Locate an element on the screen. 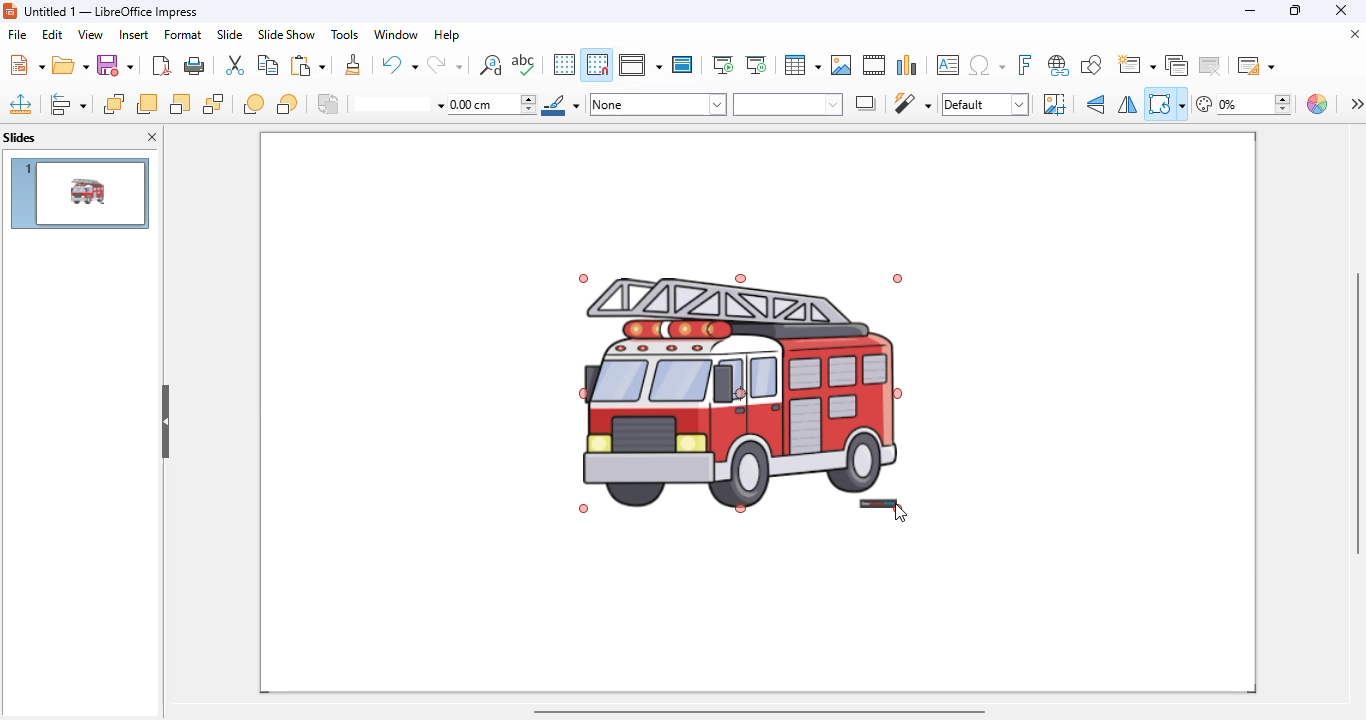  line color is located at coordinates (561, 104).